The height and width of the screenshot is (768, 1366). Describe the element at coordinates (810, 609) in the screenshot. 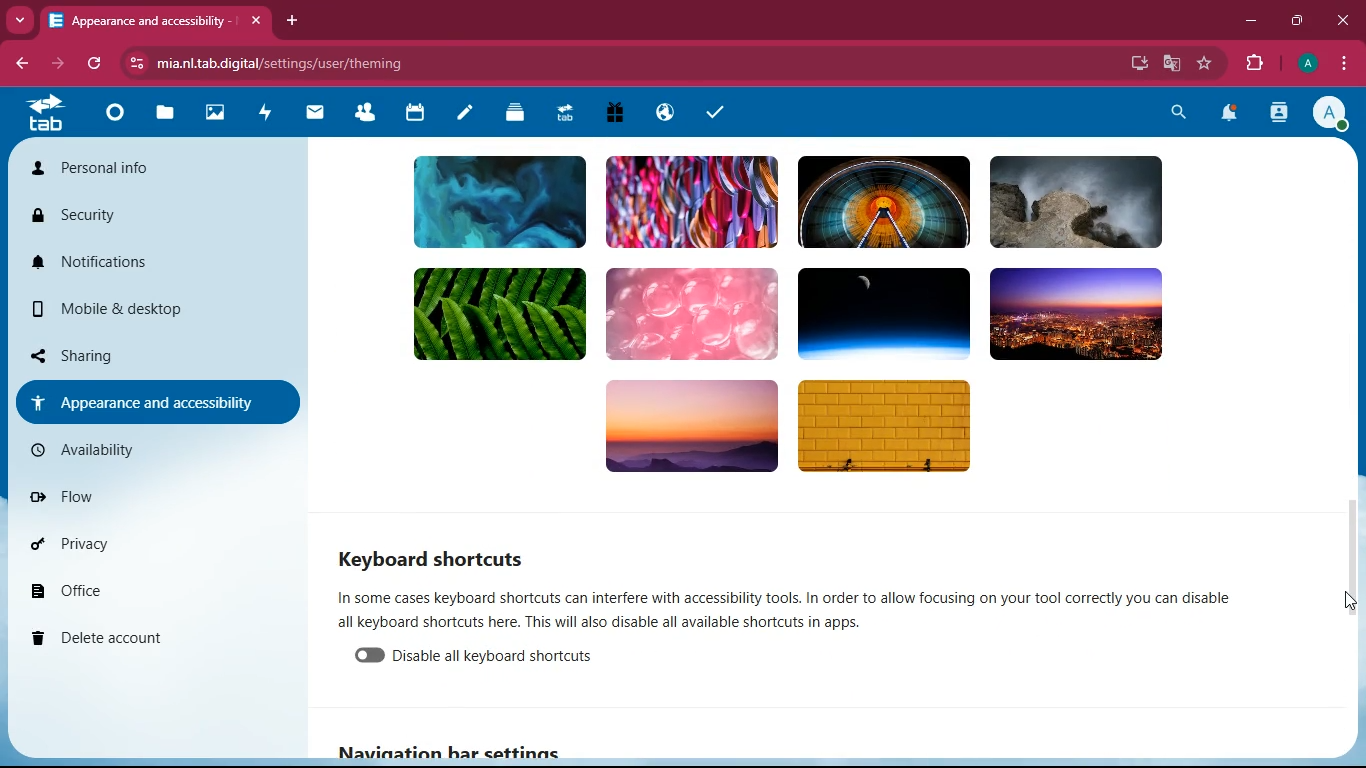

I see `description` at that location.